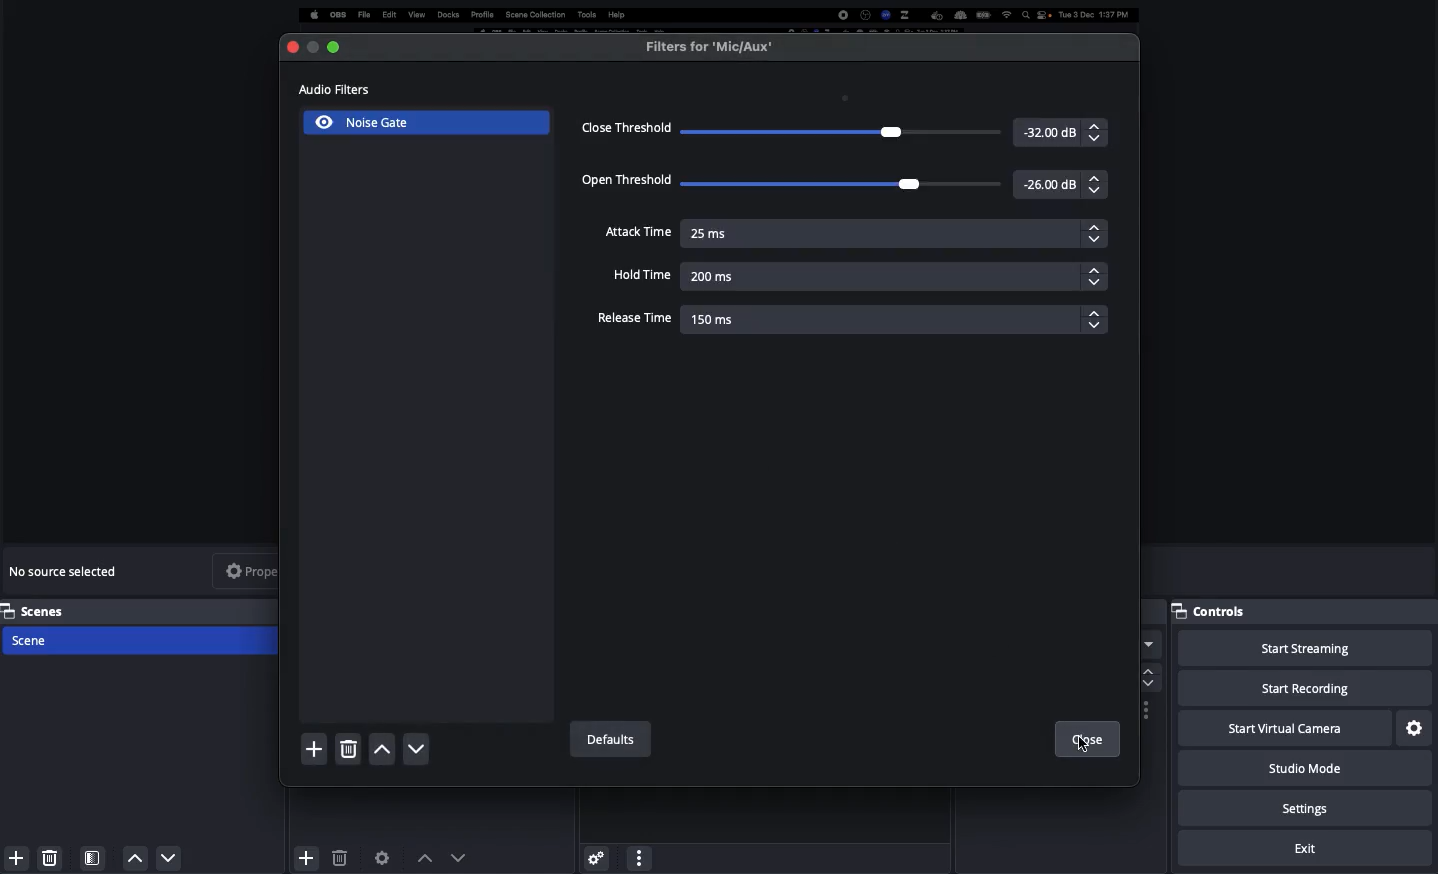 The height and width of the screenshot is (874, 1438). Describe the element at coordinates (850, 320) in the screenshot. I see `Release time` at that location.